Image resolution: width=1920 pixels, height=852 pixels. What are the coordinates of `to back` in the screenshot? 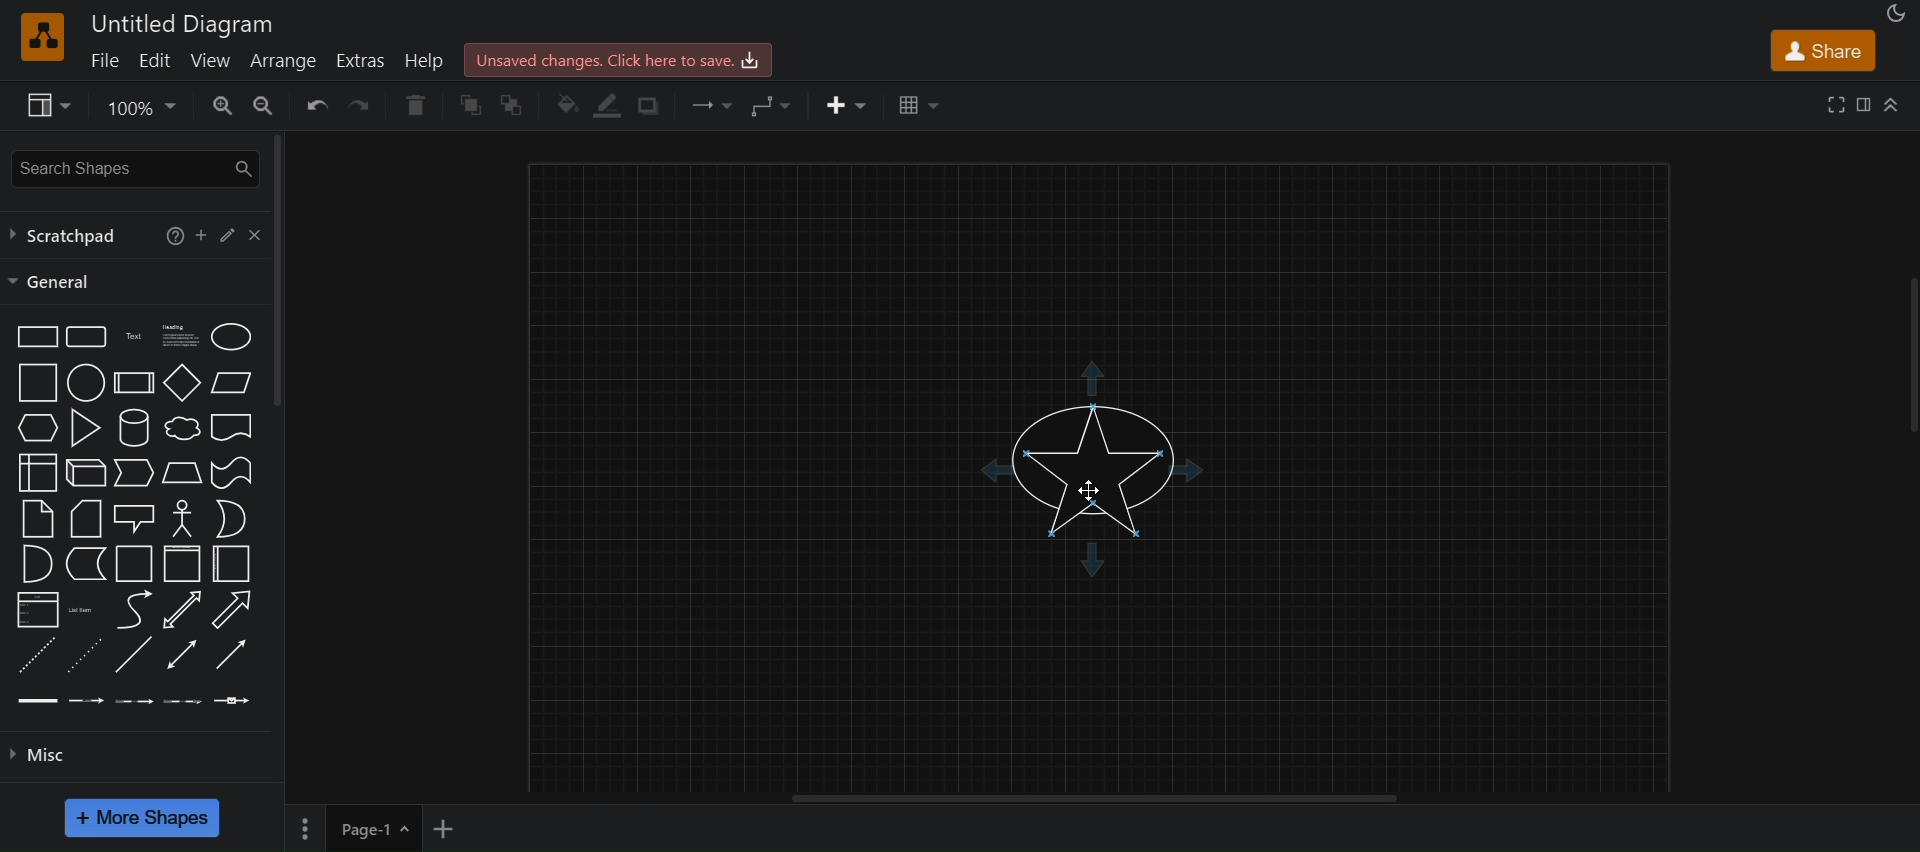 It's located at (510, 107).